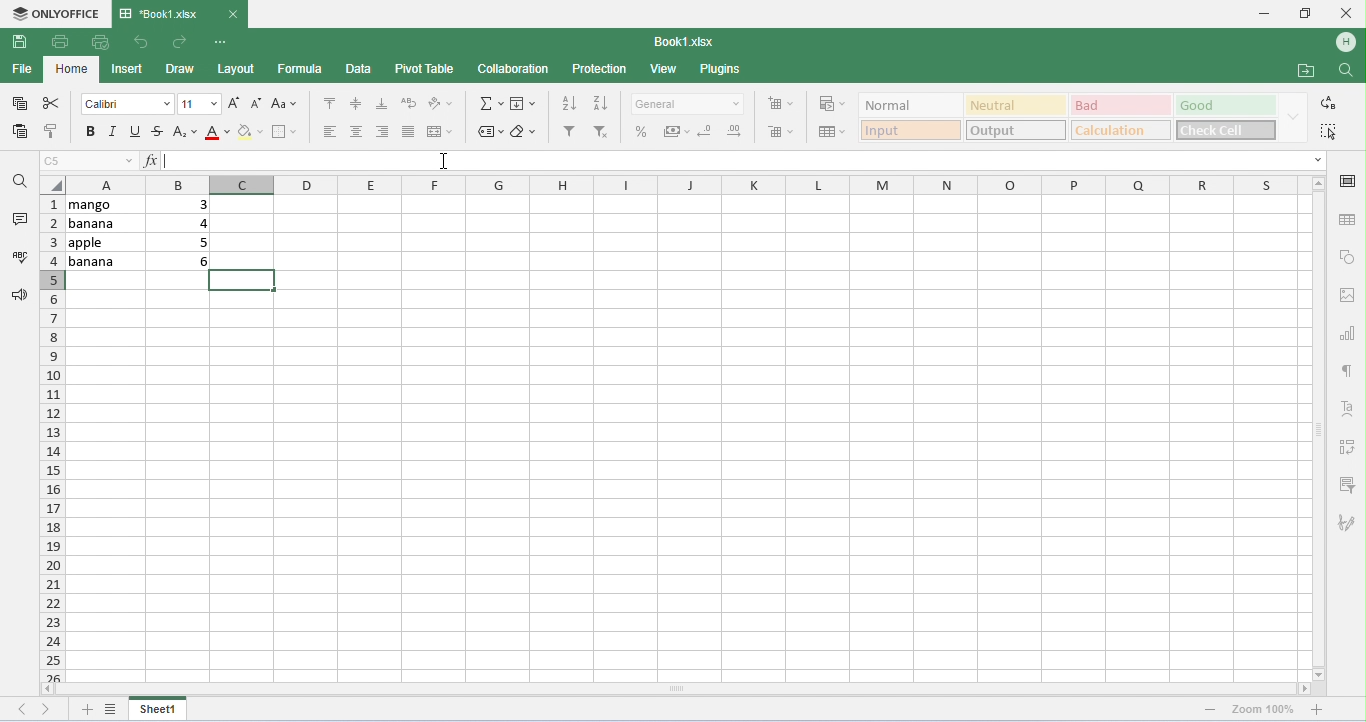  I want to click on fill, so click(524, 105).